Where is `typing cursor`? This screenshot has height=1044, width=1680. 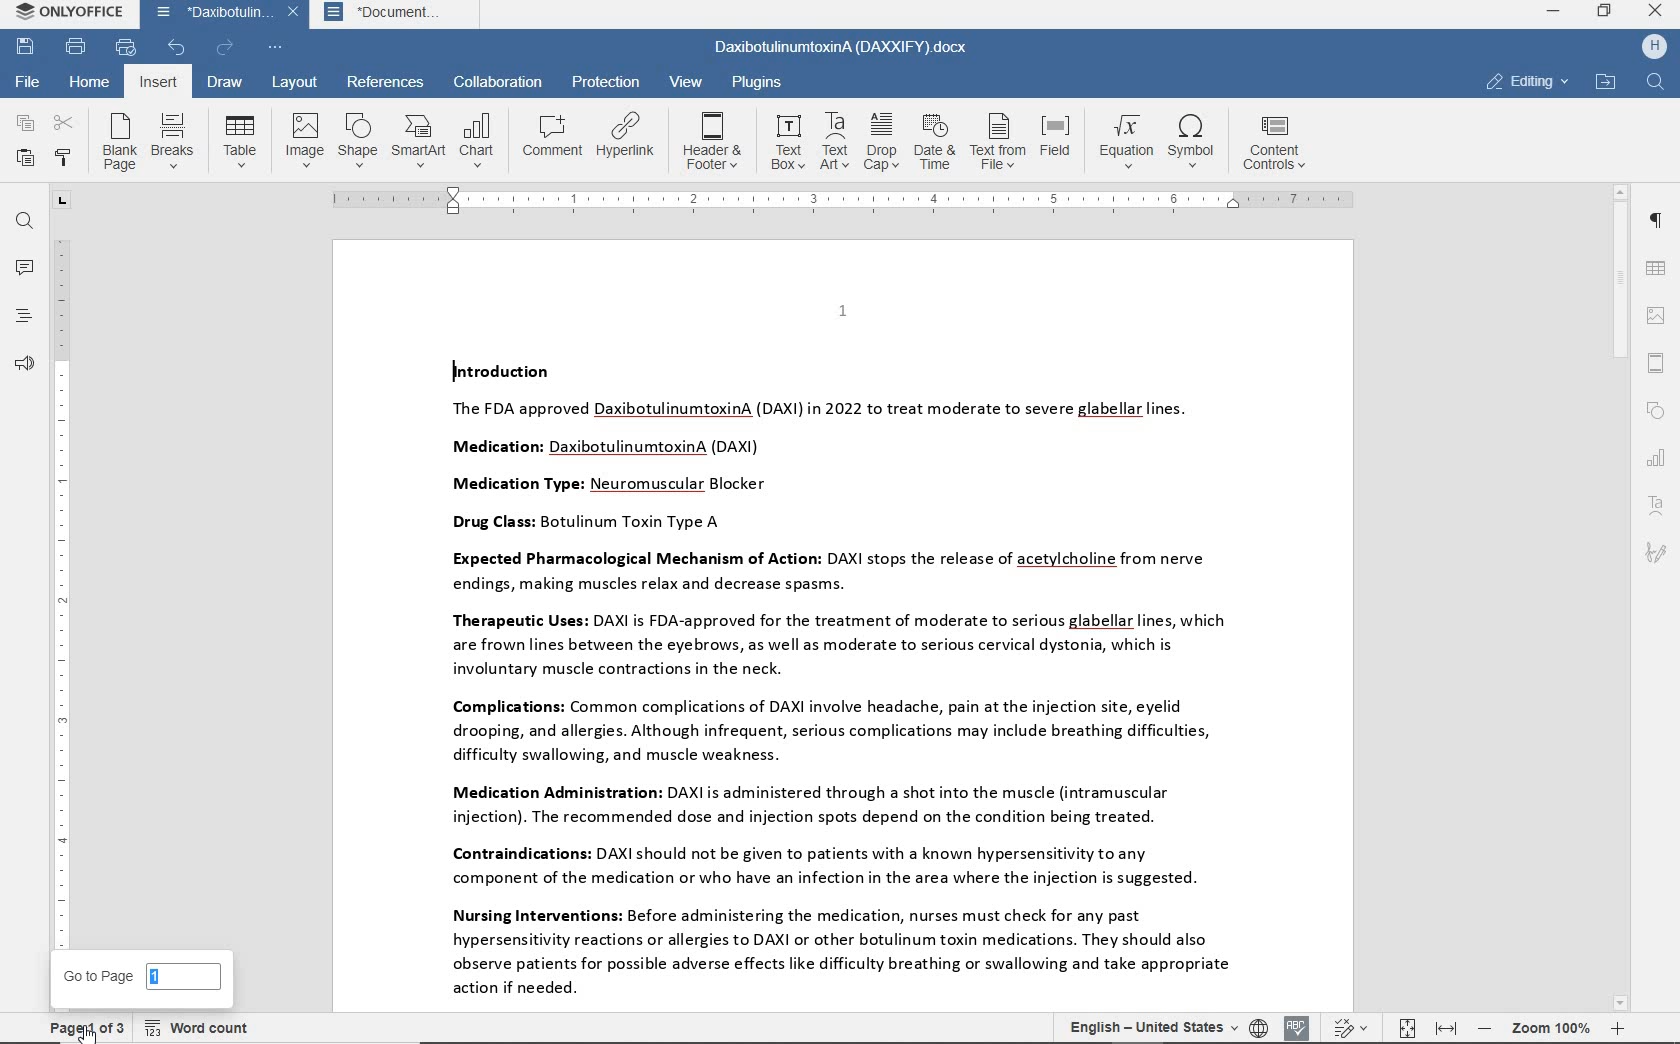 typing cursor is located at coordinates (452, 371).